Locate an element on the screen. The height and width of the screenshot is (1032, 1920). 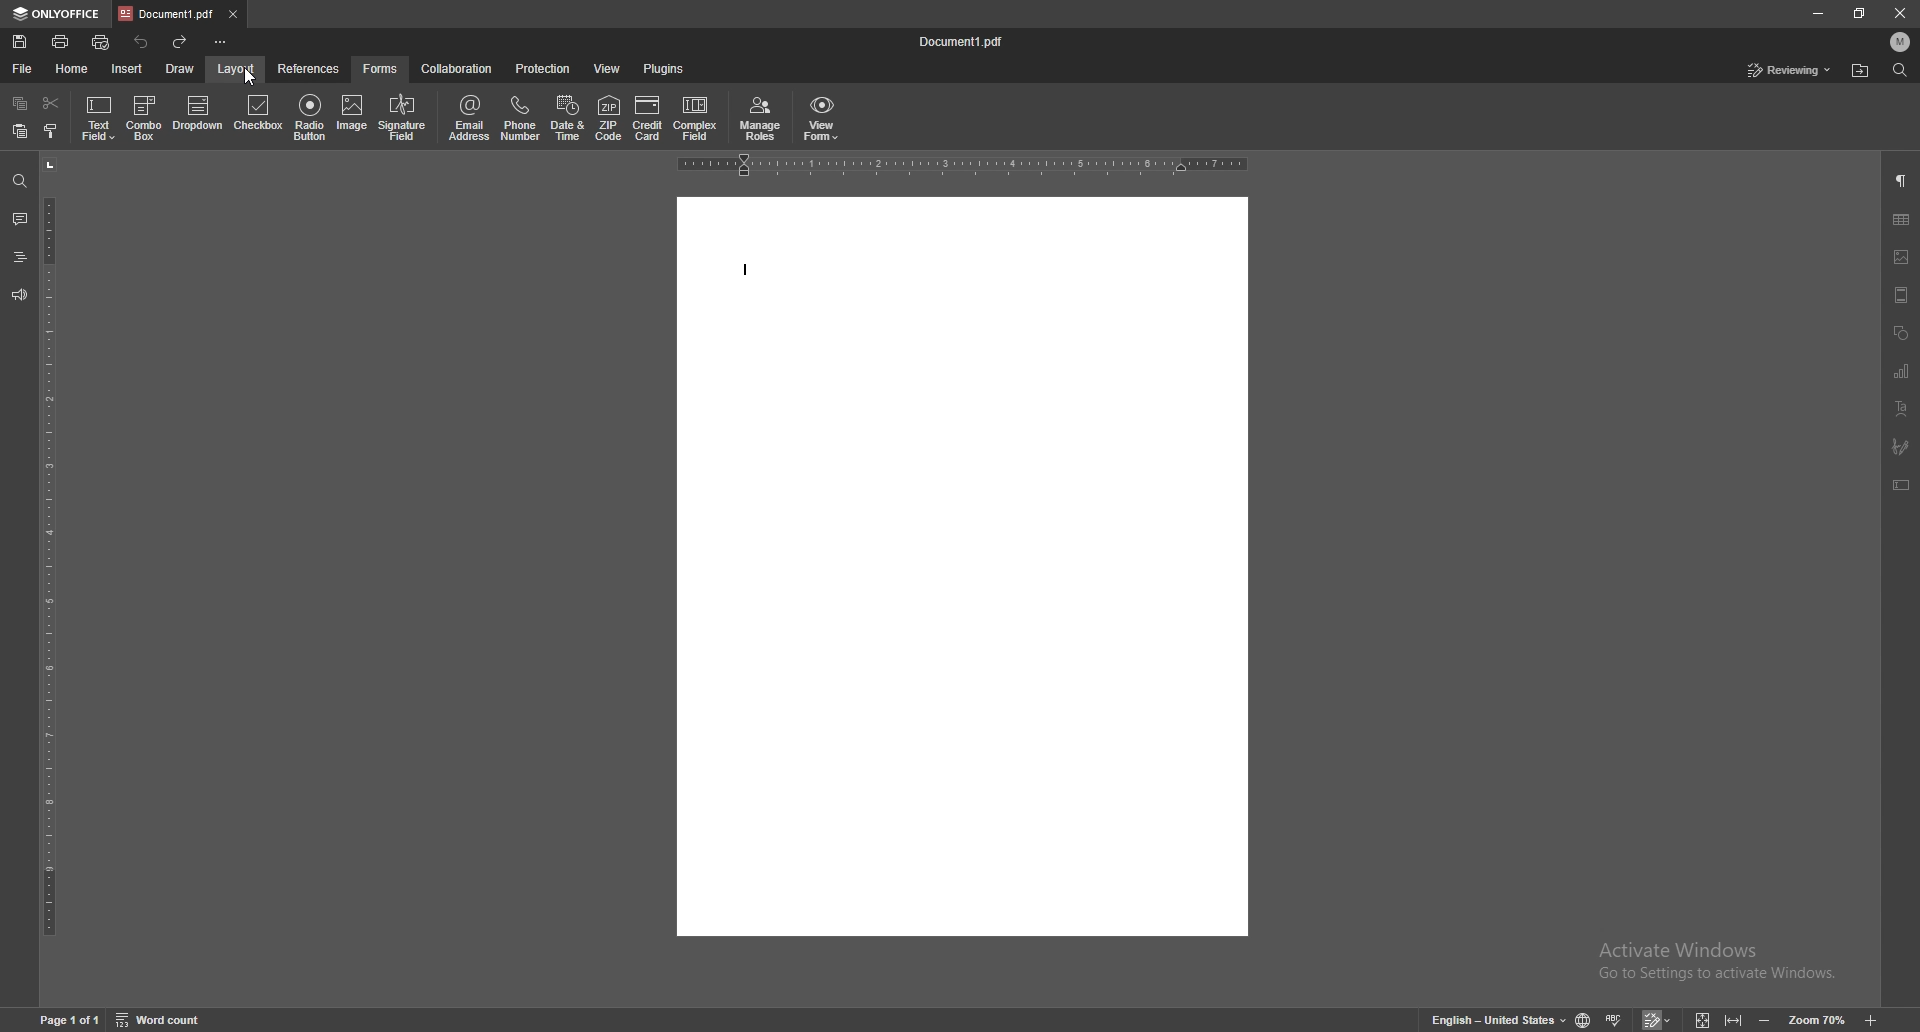
minimize is located at coordinates (1817, 13).